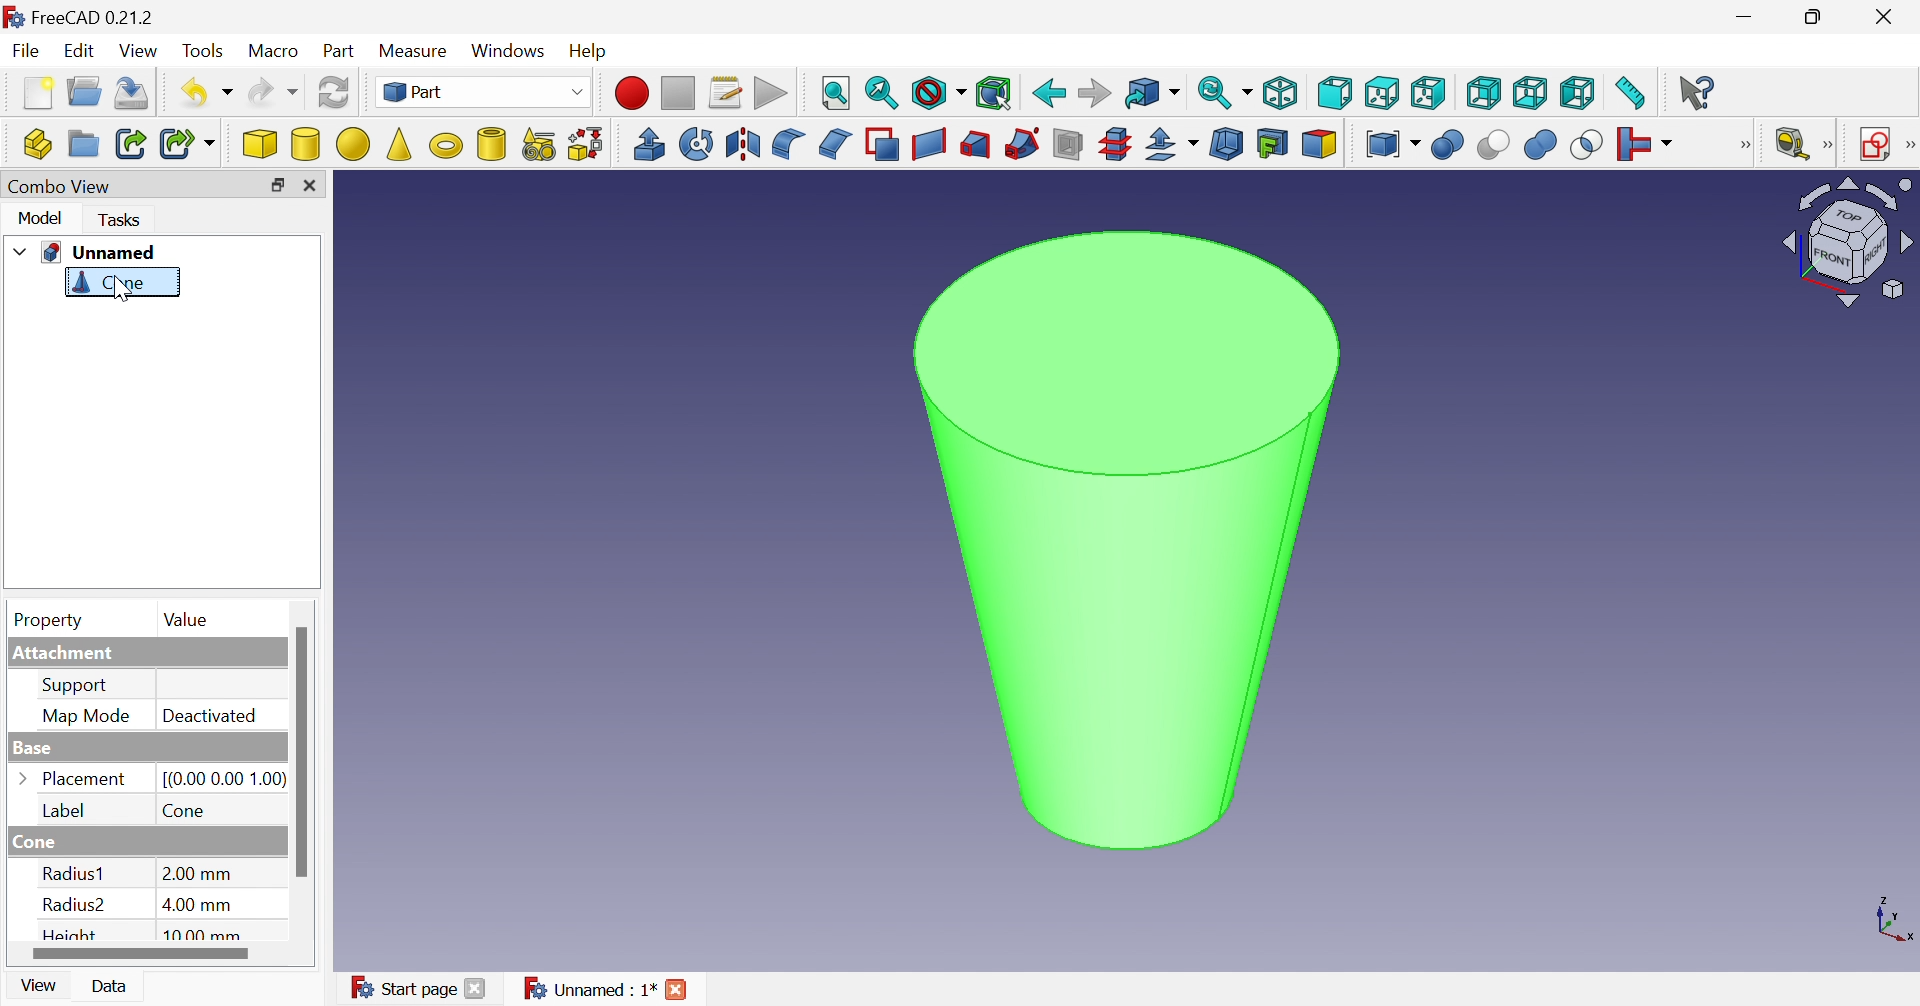 This screenshot has width=1920, height=1006. Describe the element at coordinates (1649, 142) in the screenshot. I see `Join objects` at that location.